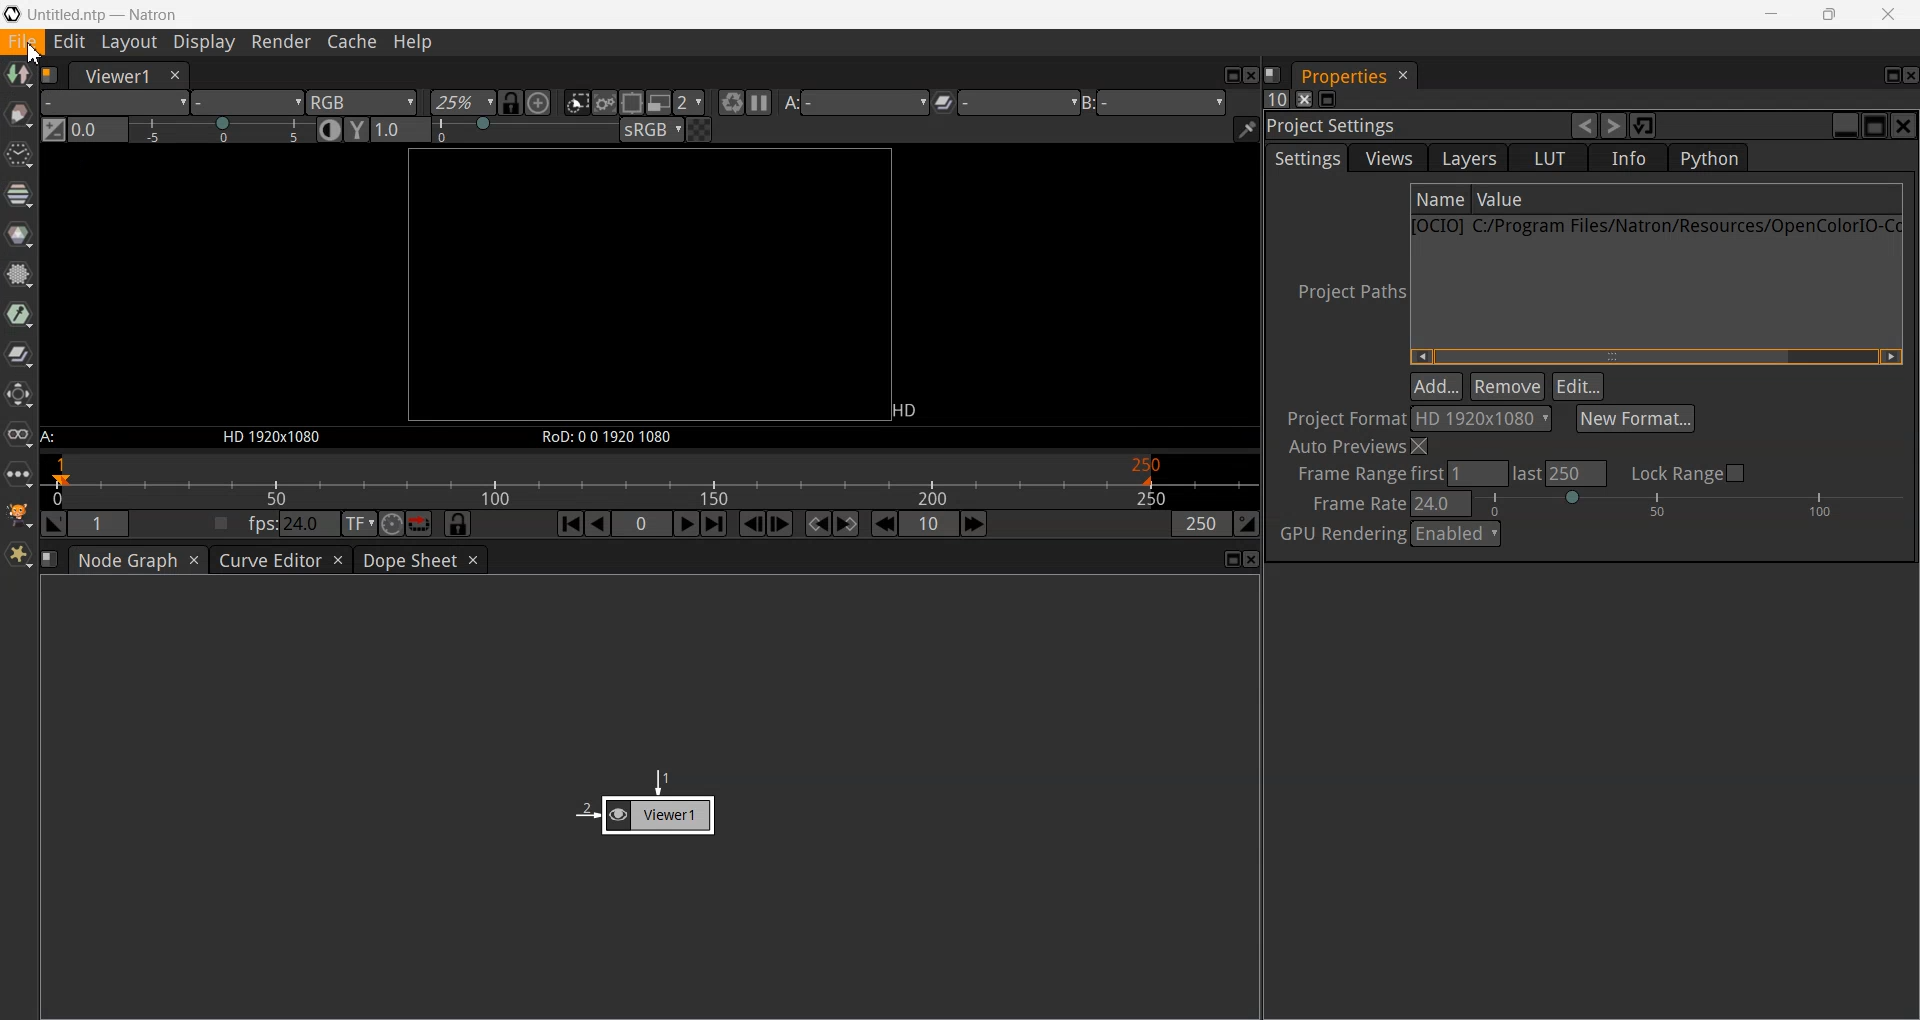  I want to click on Lock Timeline, so click(458, 523).